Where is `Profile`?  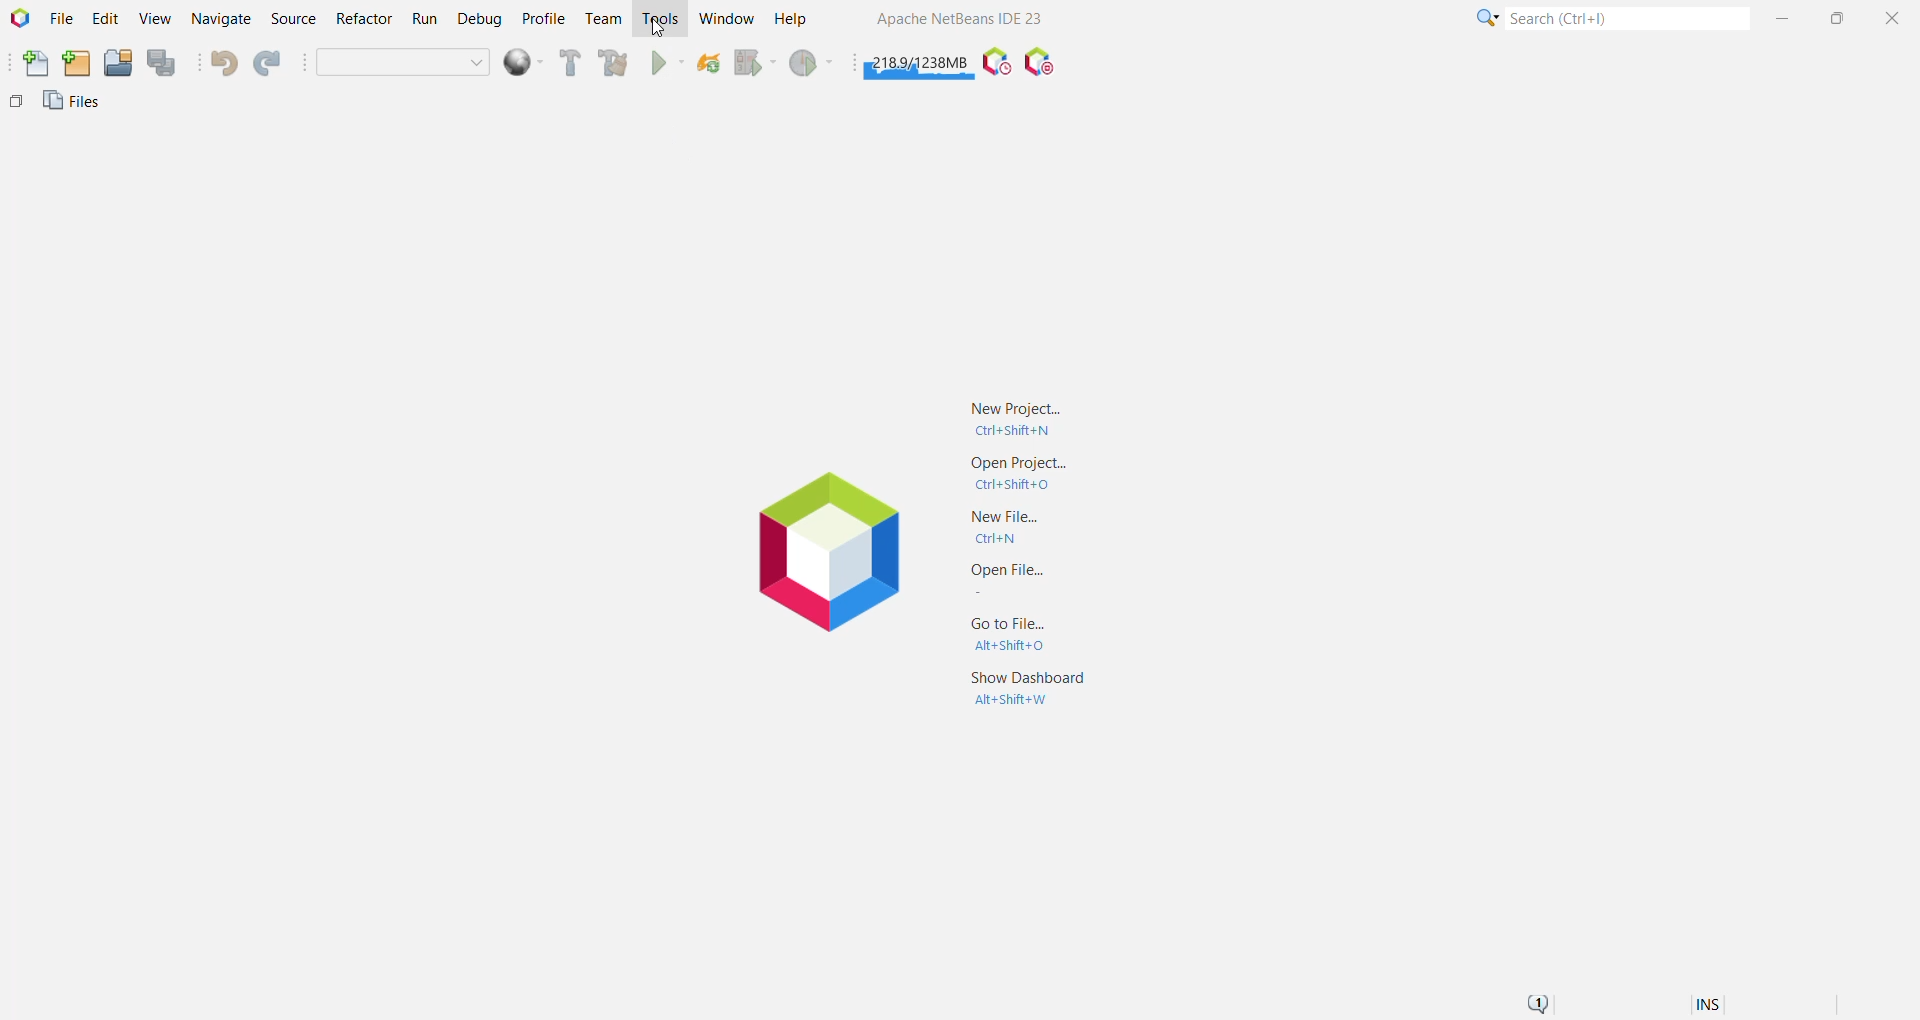
Profile is located at coordinates (544, 18).